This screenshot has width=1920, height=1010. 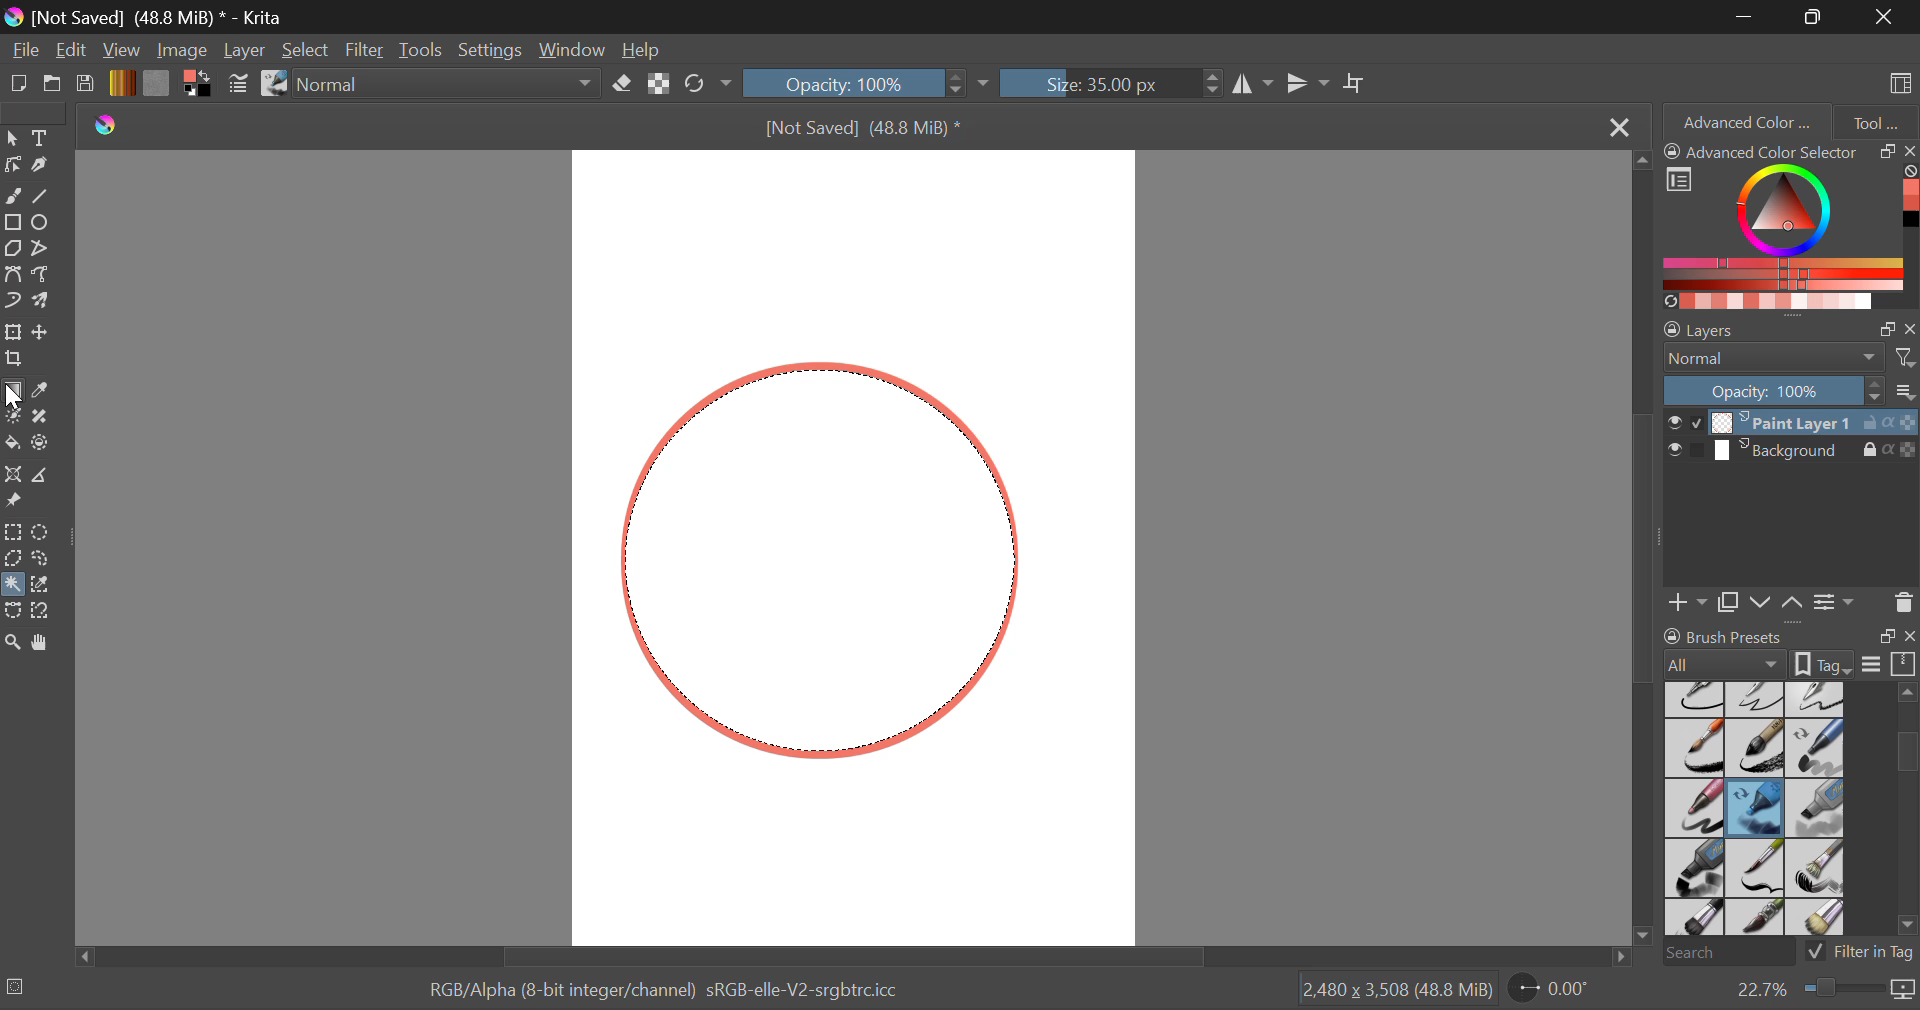 I want to click on Freehand Path Tool, so click(x=41, y=273).